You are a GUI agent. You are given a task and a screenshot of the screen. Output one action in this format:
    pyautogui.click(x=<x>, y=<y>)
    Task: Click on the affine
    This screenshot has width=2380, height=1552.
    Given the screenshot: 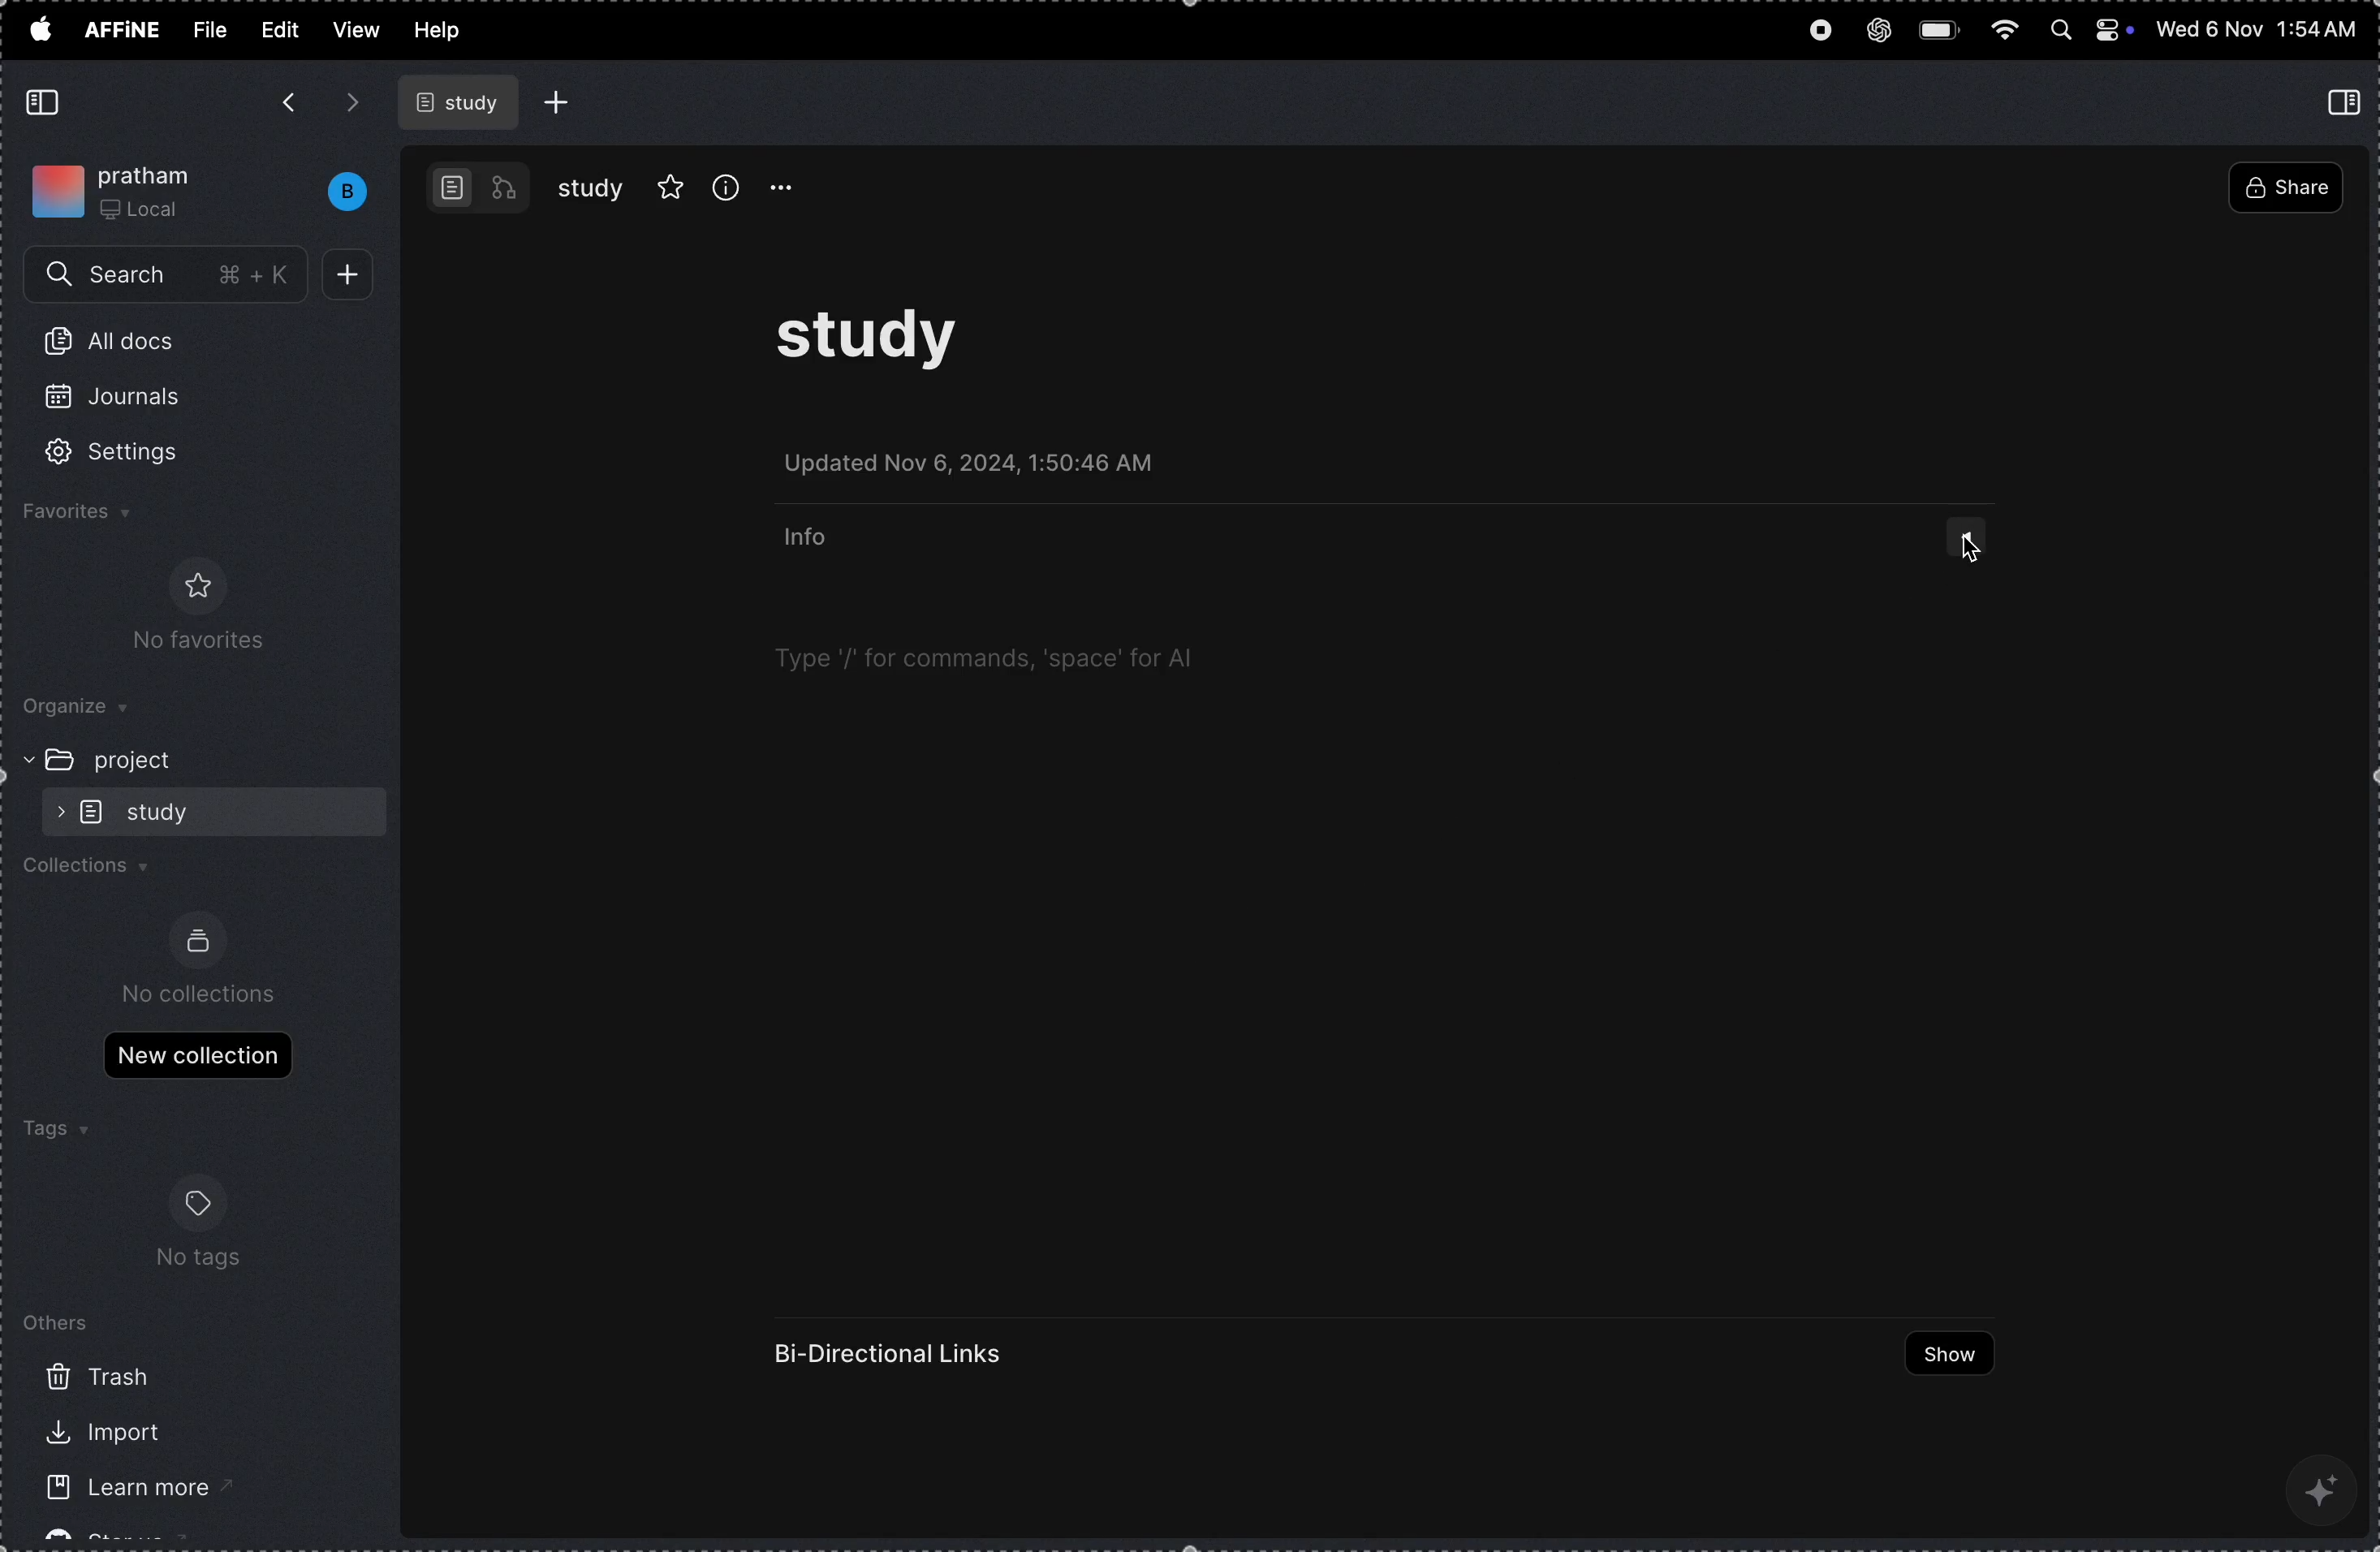 What is the action you would take?
    pyautogui.click(x=124, y=32)
    